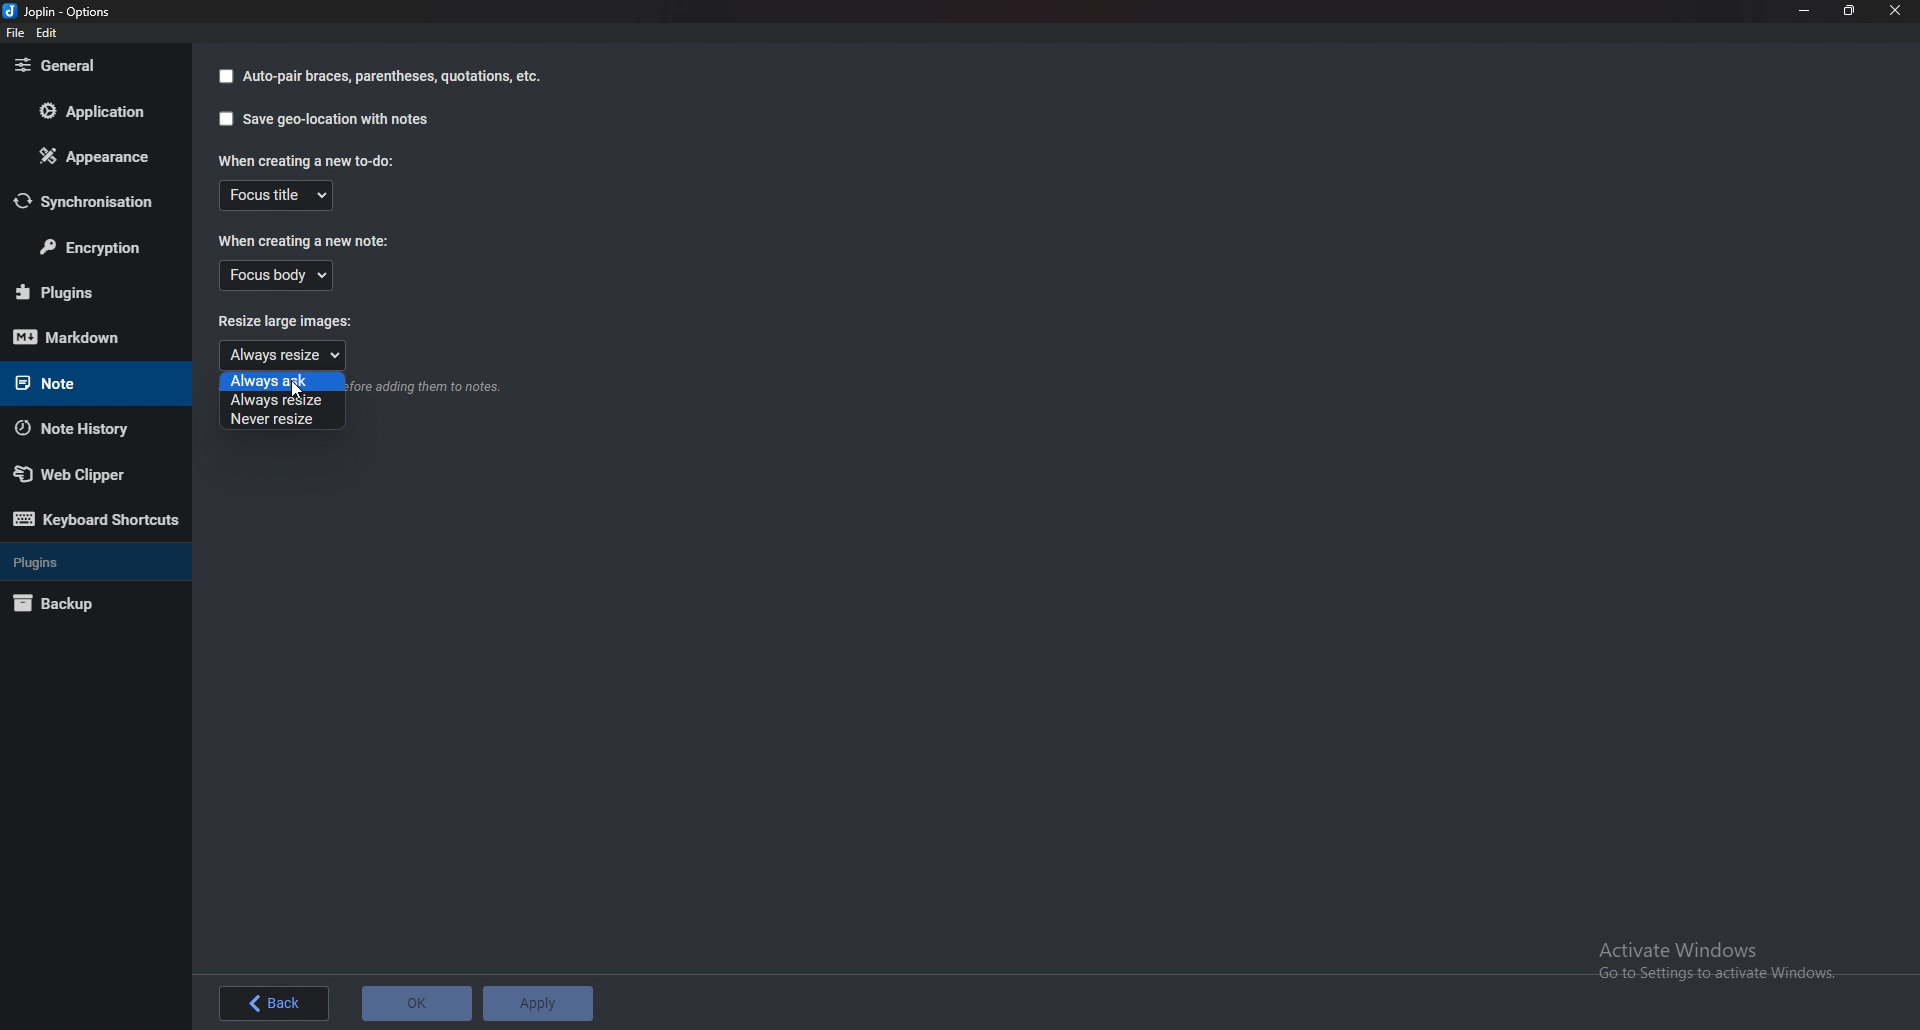  What do you see at coordinates (15, 34) in the screenshot?
I see `file` at bounding box center [15, 34].